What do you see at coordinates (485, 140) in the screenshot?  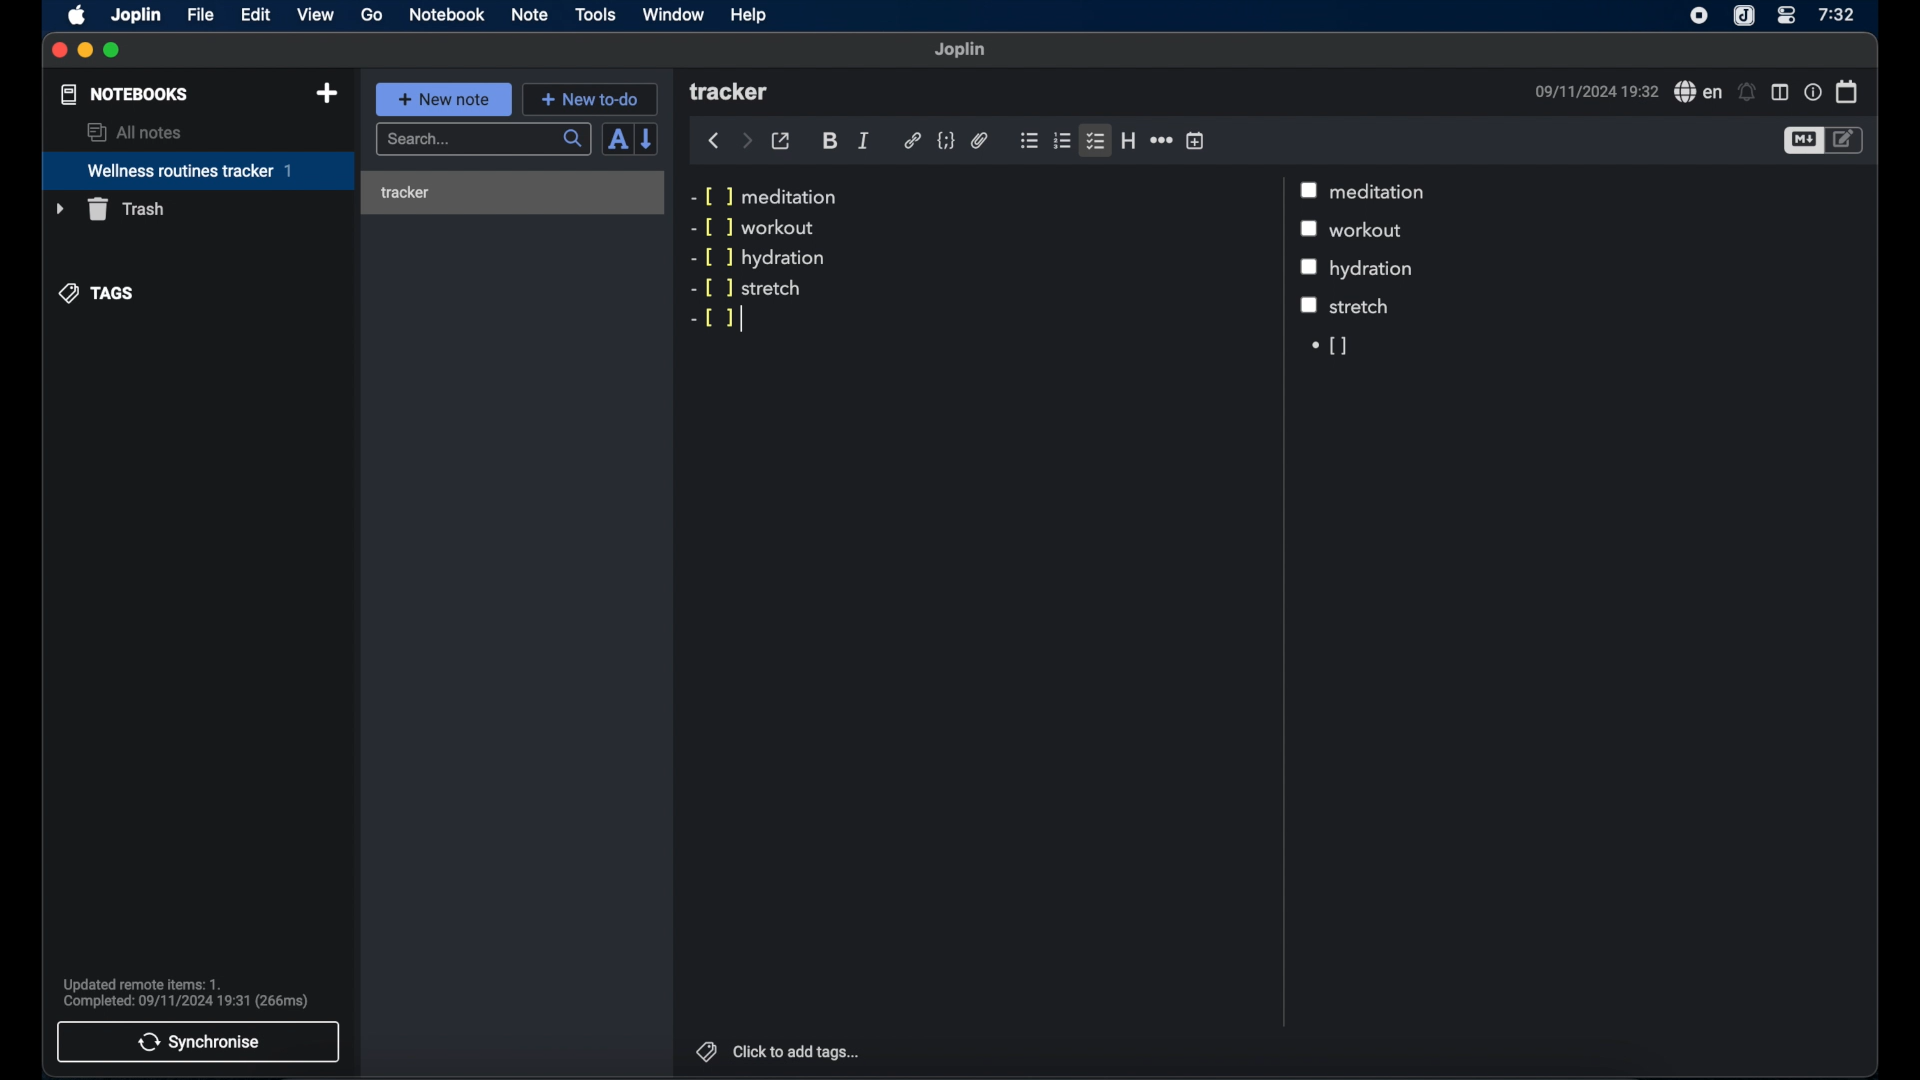 I see `search...` at bounding box center [485, 140].